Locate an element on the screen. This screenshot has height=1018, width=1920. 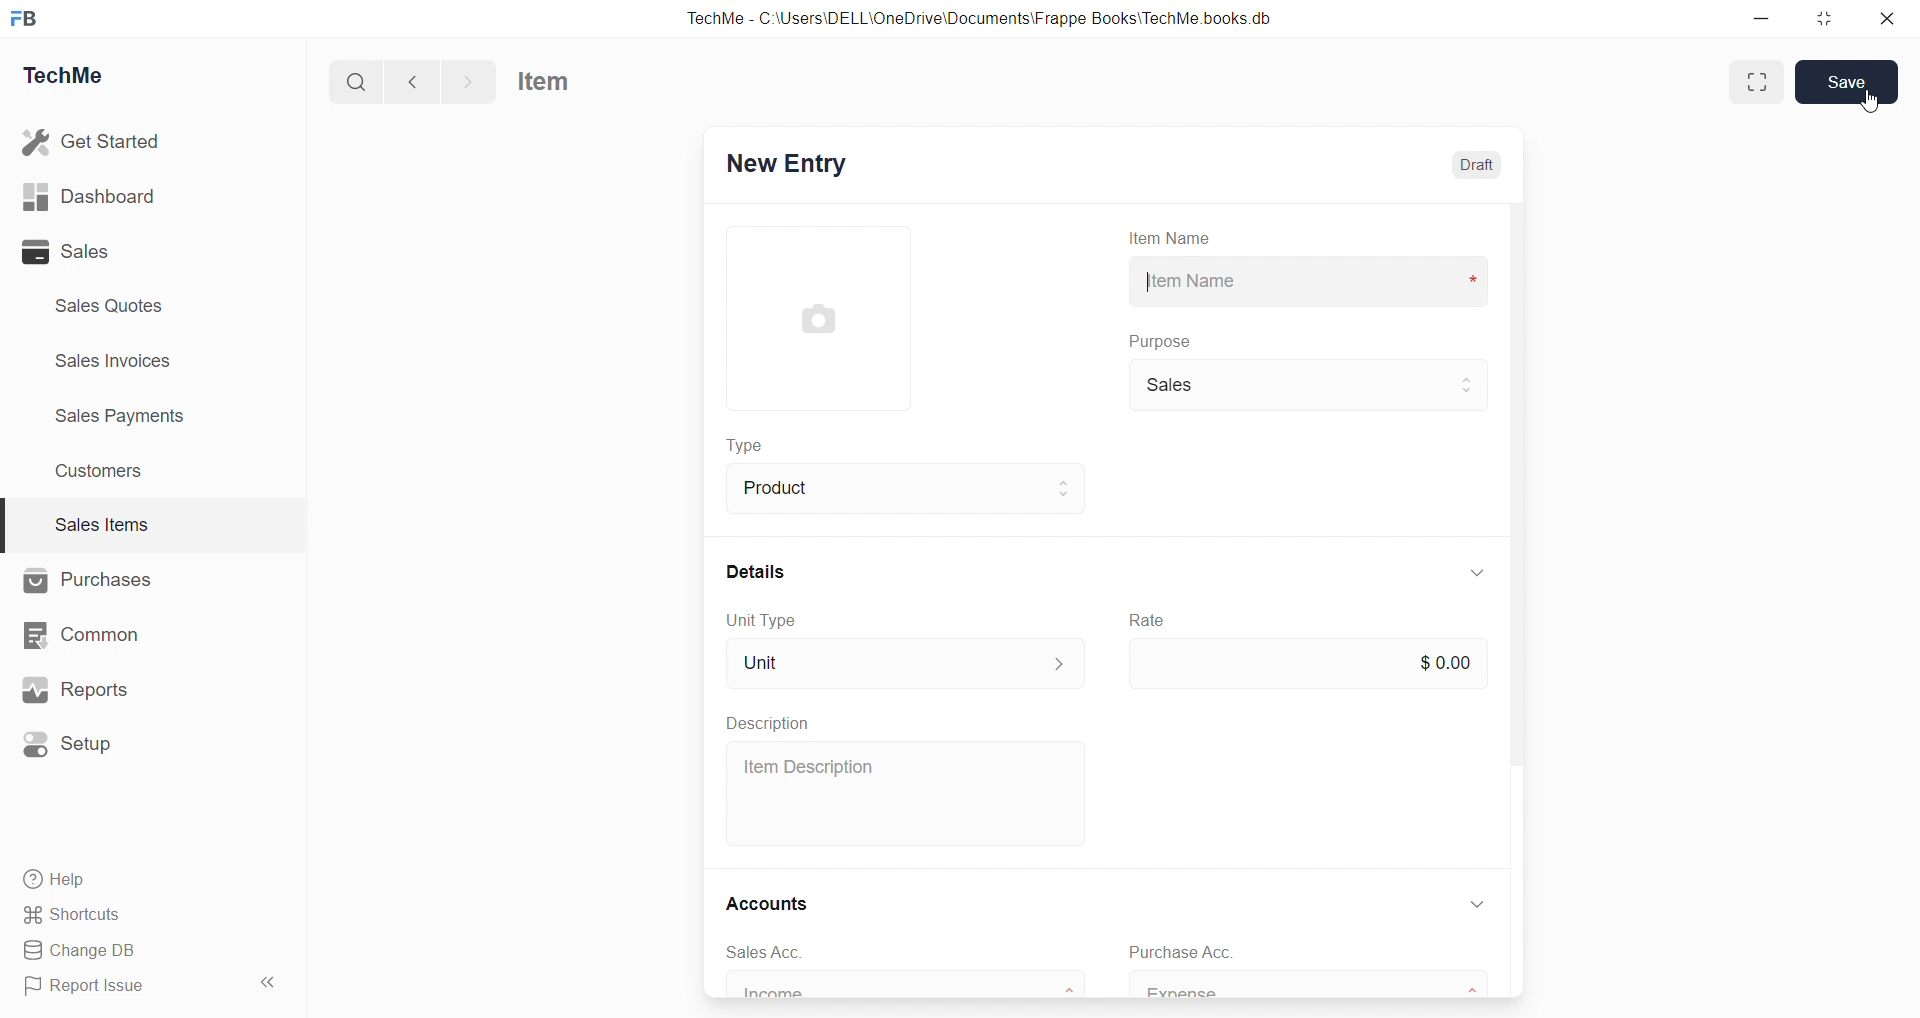
sales Acc is located at coordinates (762, 953).